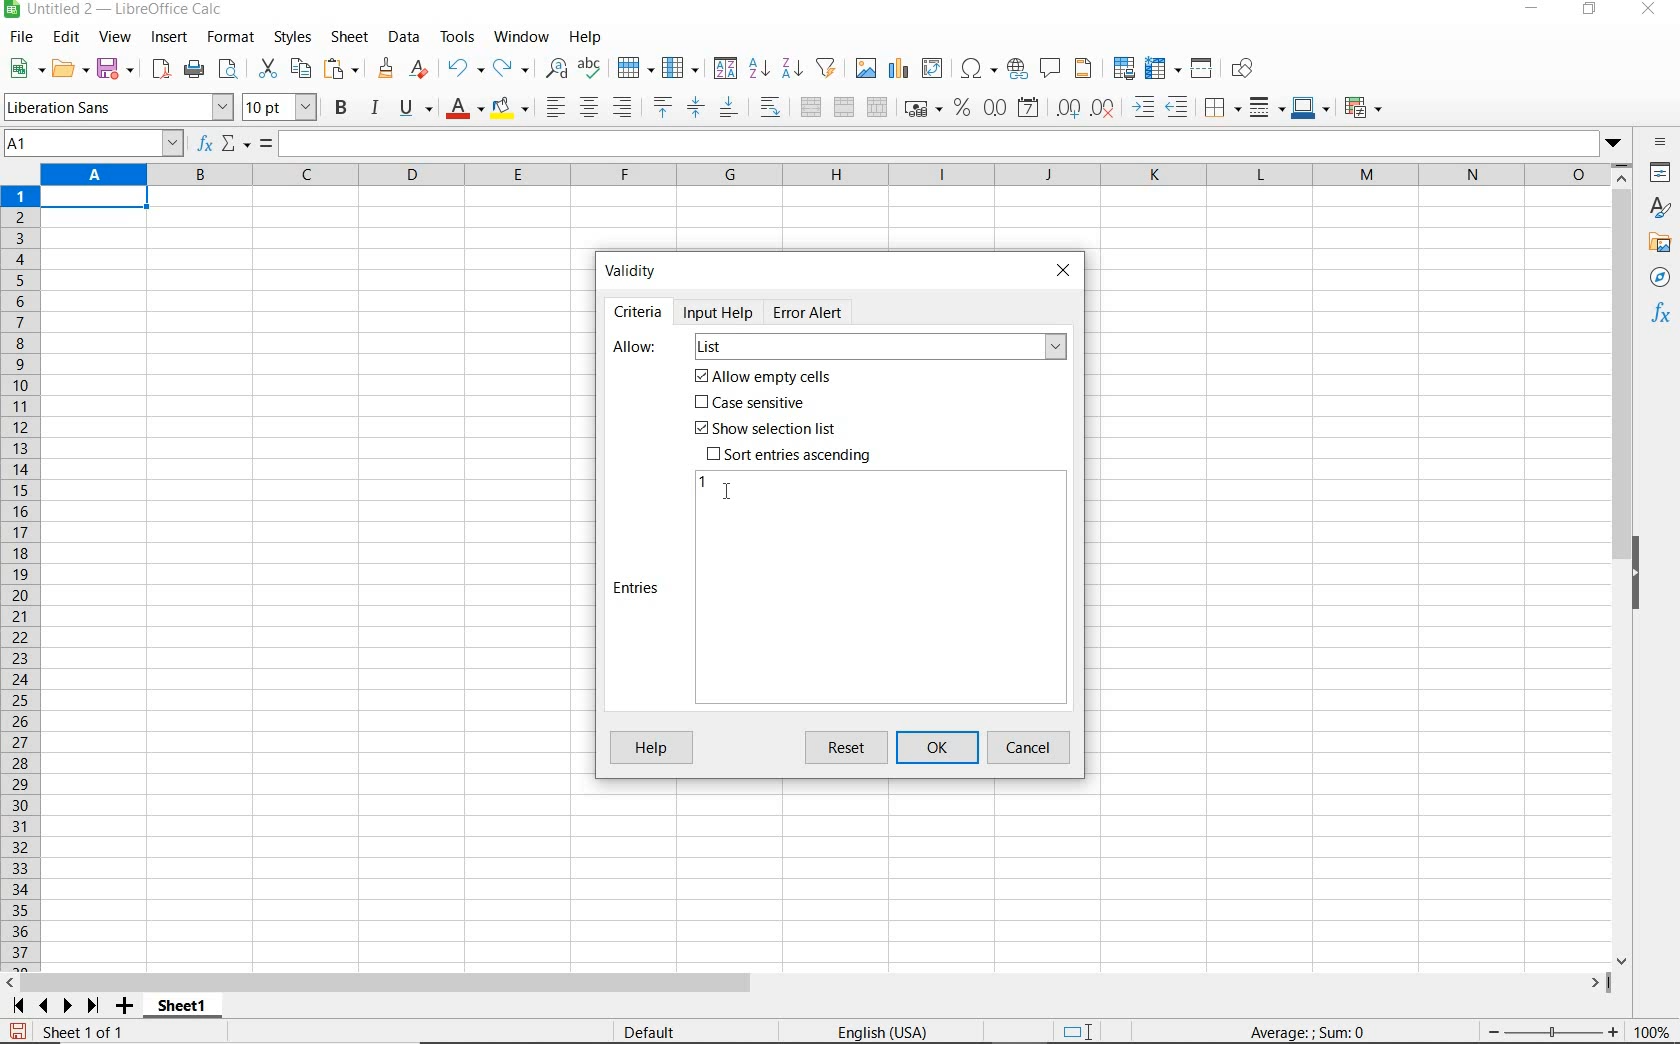 The height and width of the screenshot is (1044, 1680). Describe the element at coordinates (942, 748) in the screenshot. I see `ok` at that location.